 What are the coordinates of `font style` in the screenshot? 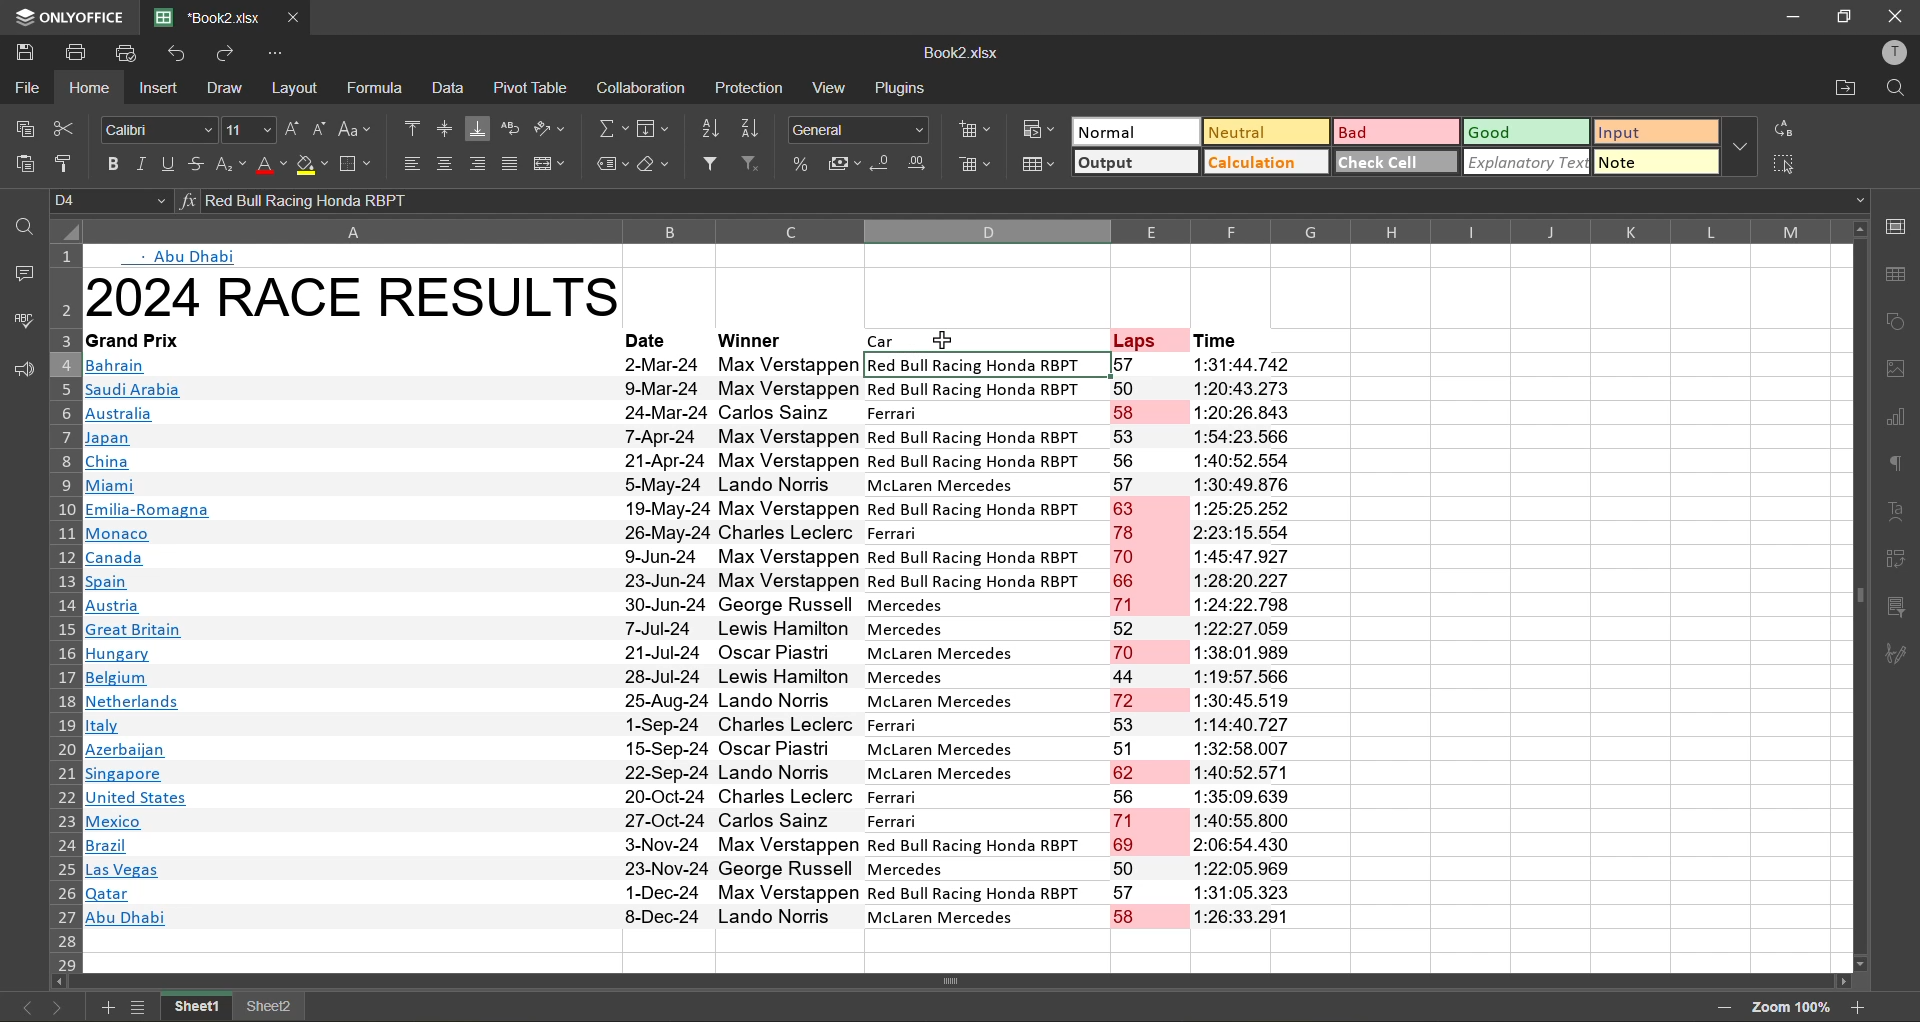 It's located at (152, 131).